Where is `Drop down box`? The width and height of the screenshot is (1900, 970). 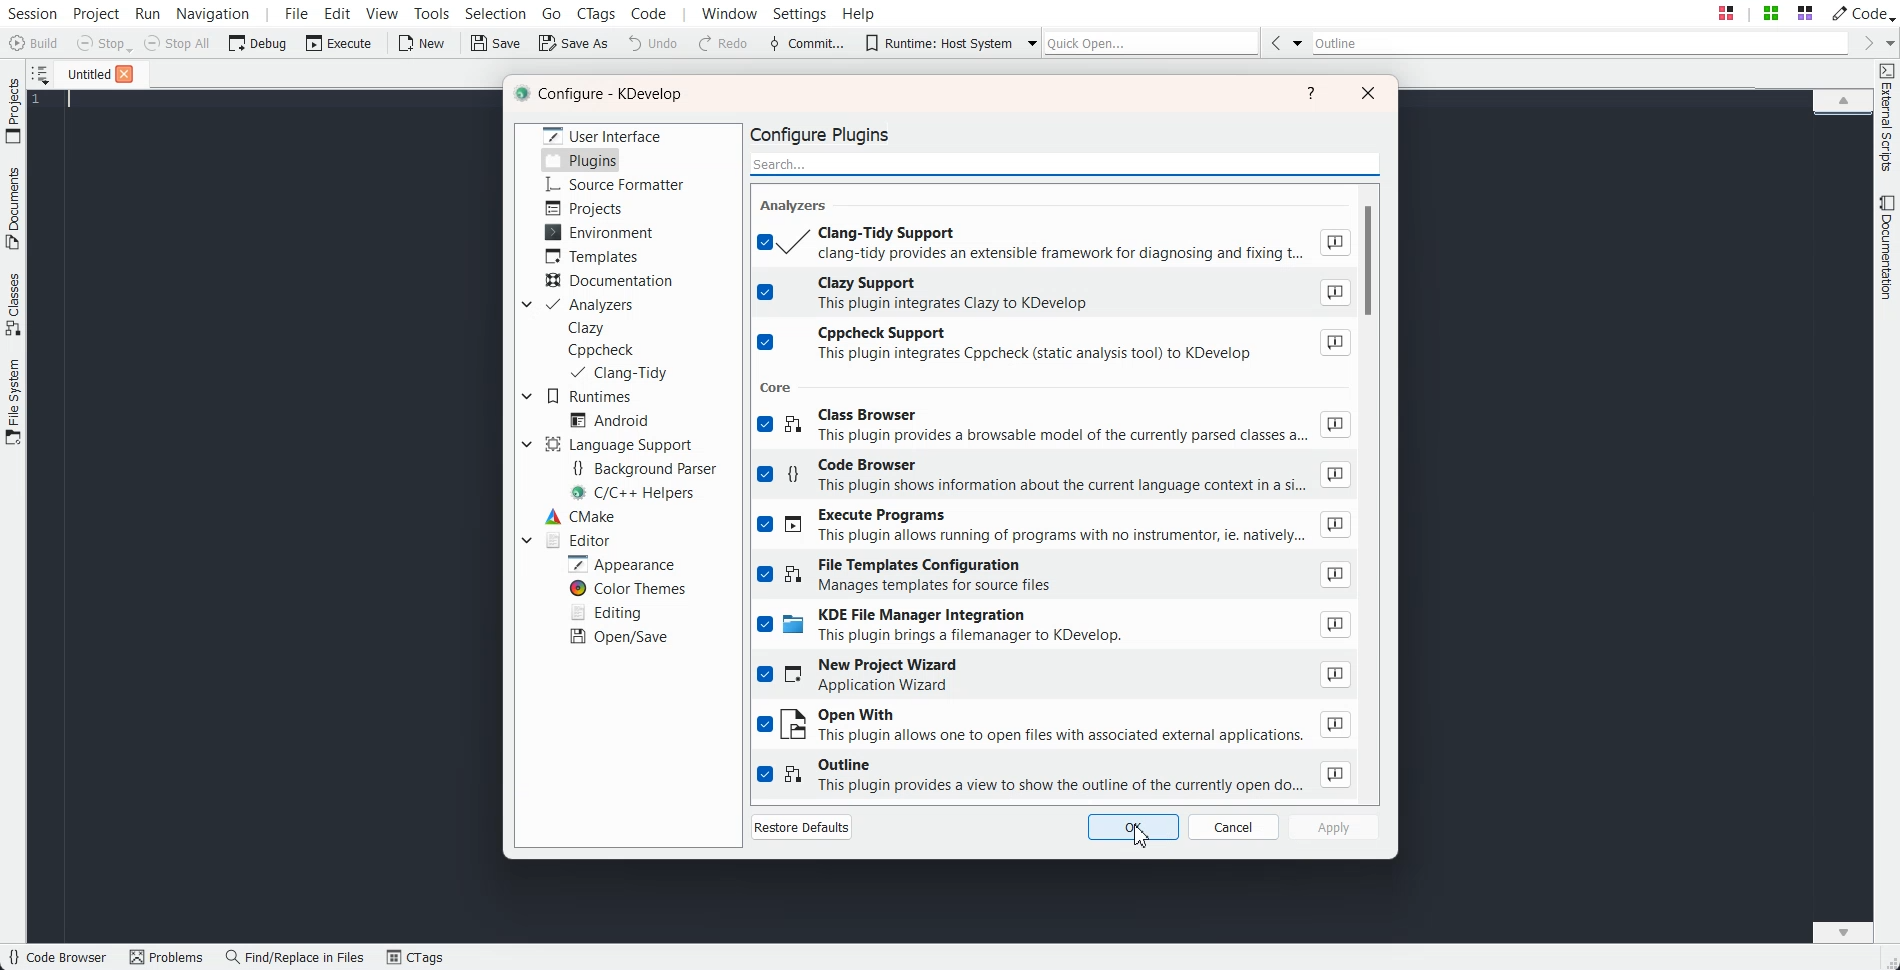
Drop down box is located at coordinates (1888, 42).